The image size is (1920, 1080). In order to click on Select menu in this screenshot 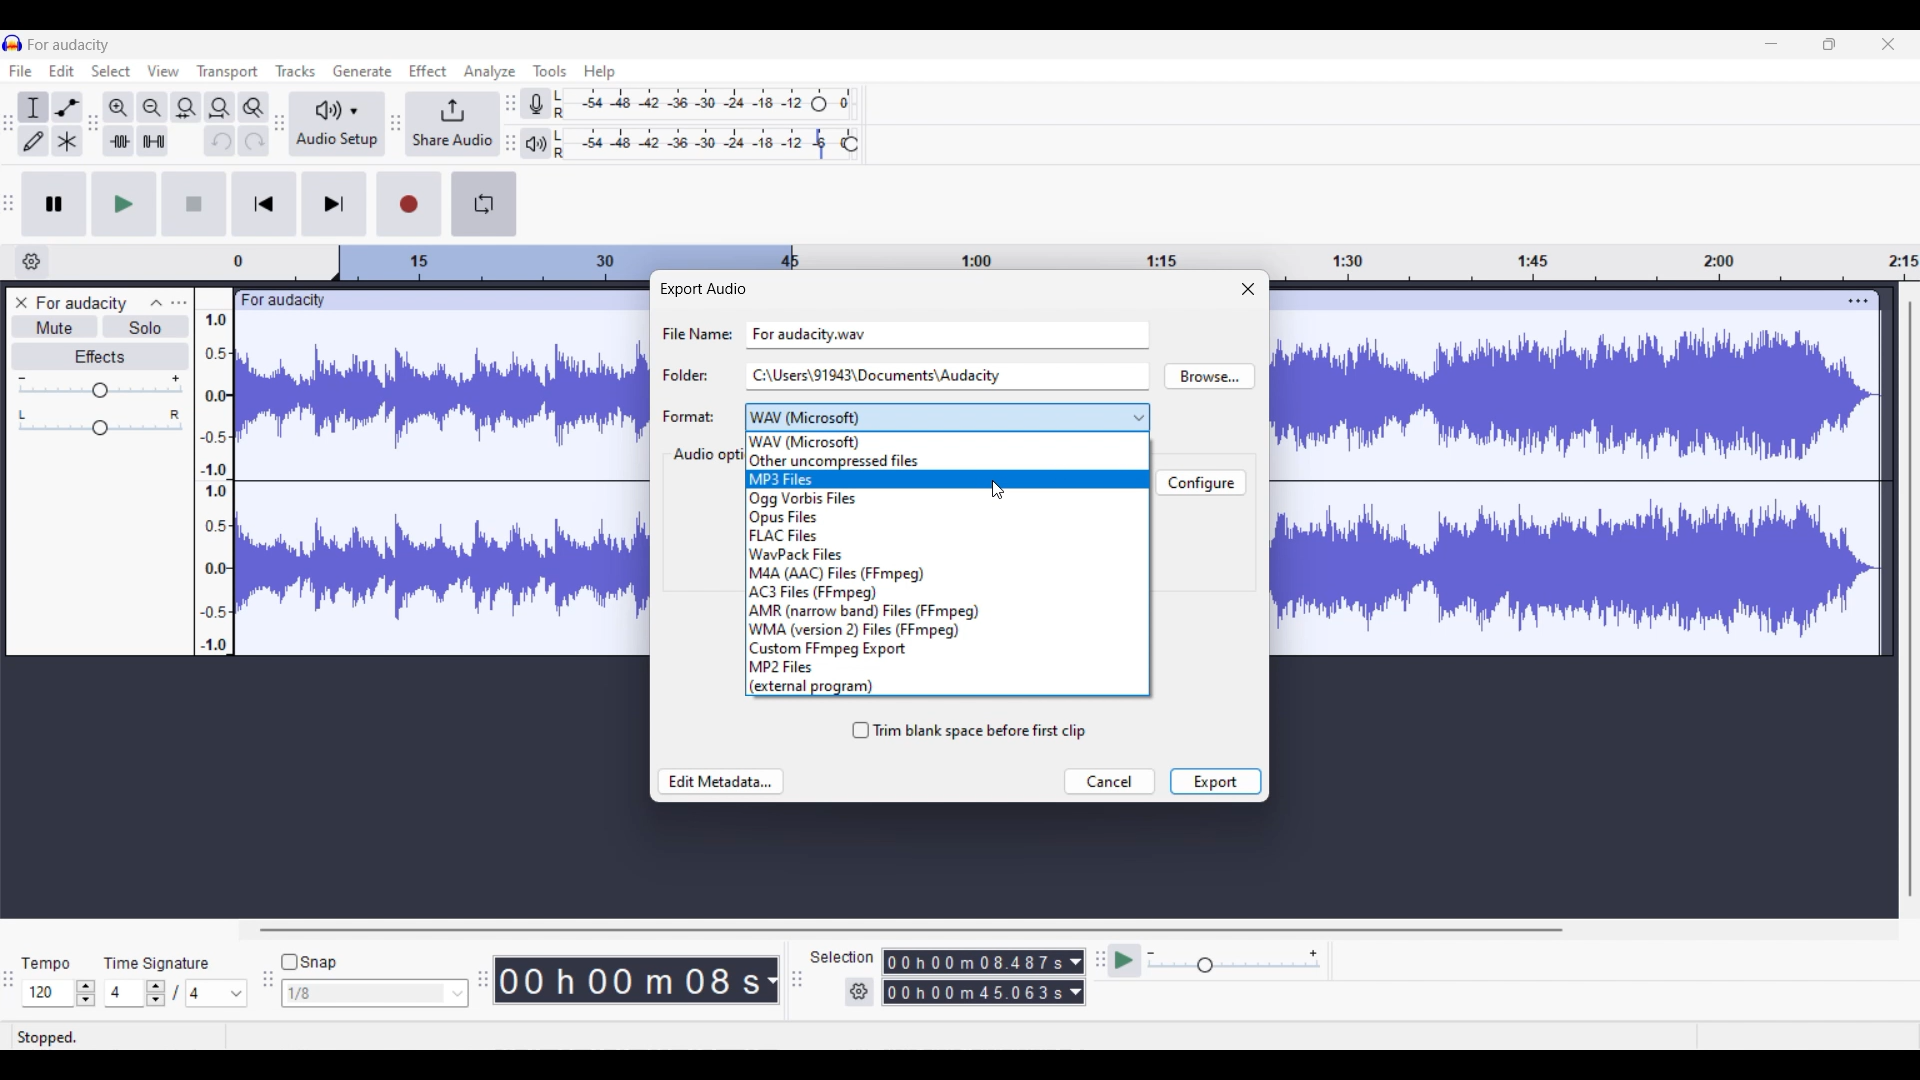, I will do `click(111, 71)`.